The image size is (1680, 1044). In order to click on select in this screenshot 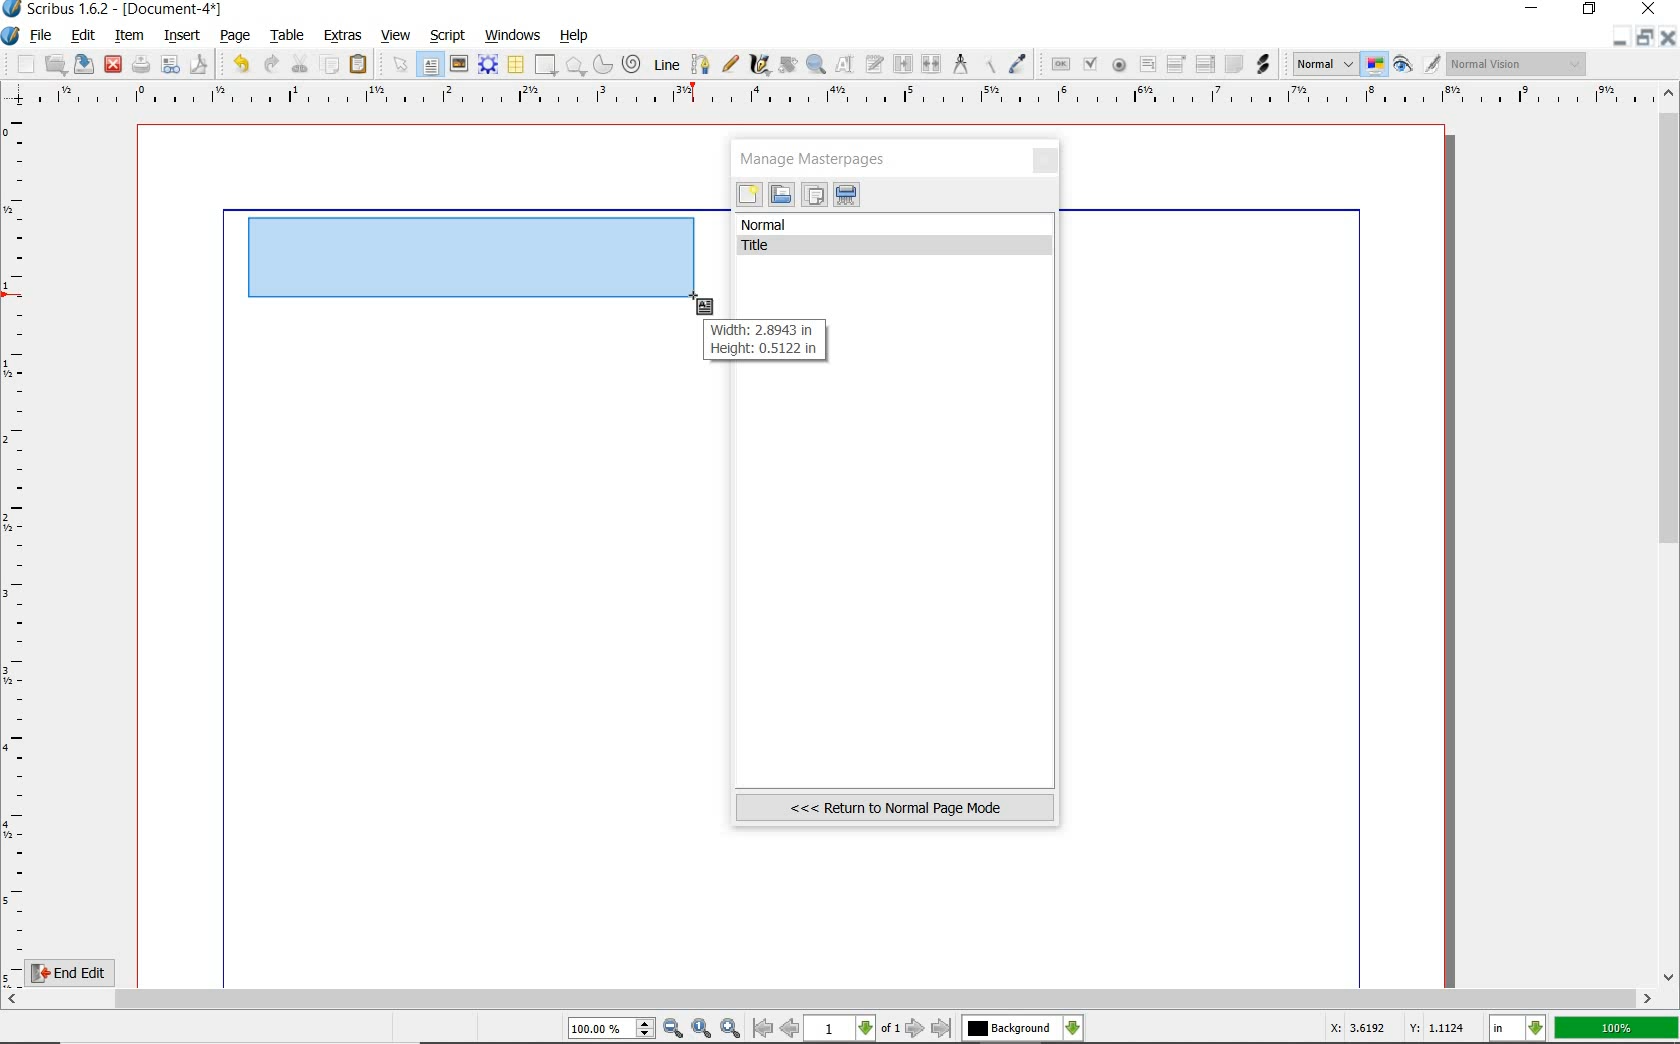, I will do `click(397, 64)`.